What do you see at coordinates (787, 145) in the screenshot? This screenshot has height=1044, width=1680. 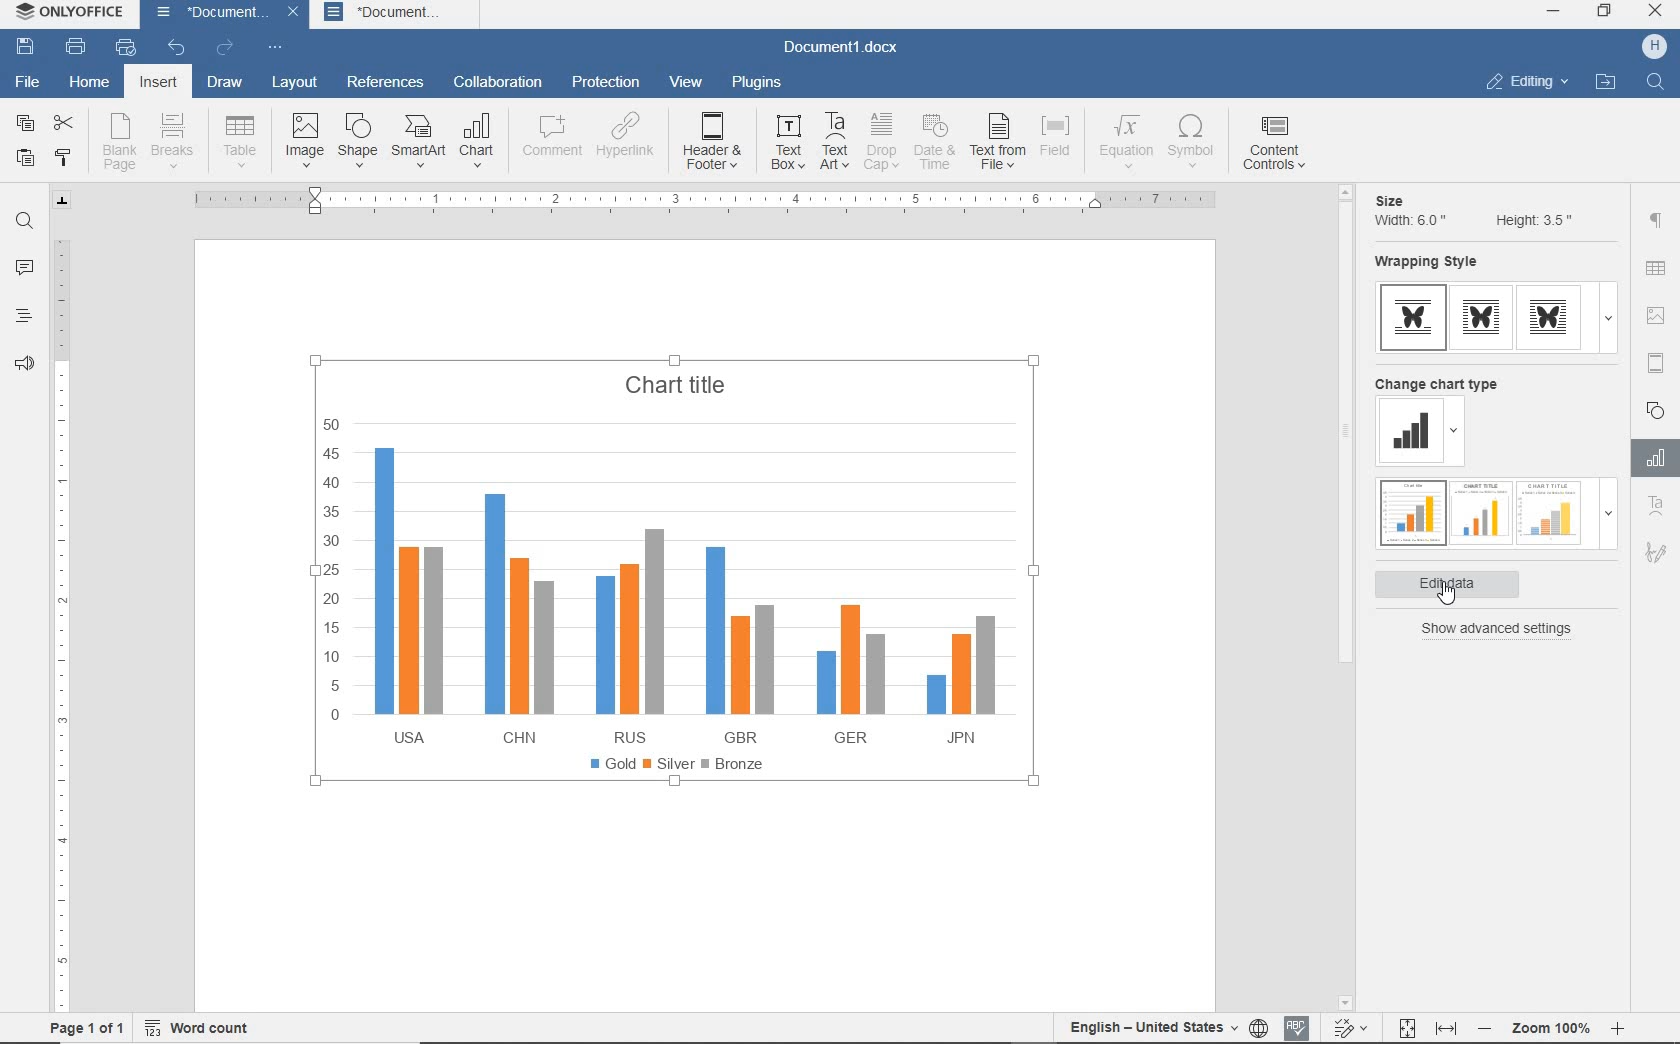 I see `text box` at bounding box center [787, 145].